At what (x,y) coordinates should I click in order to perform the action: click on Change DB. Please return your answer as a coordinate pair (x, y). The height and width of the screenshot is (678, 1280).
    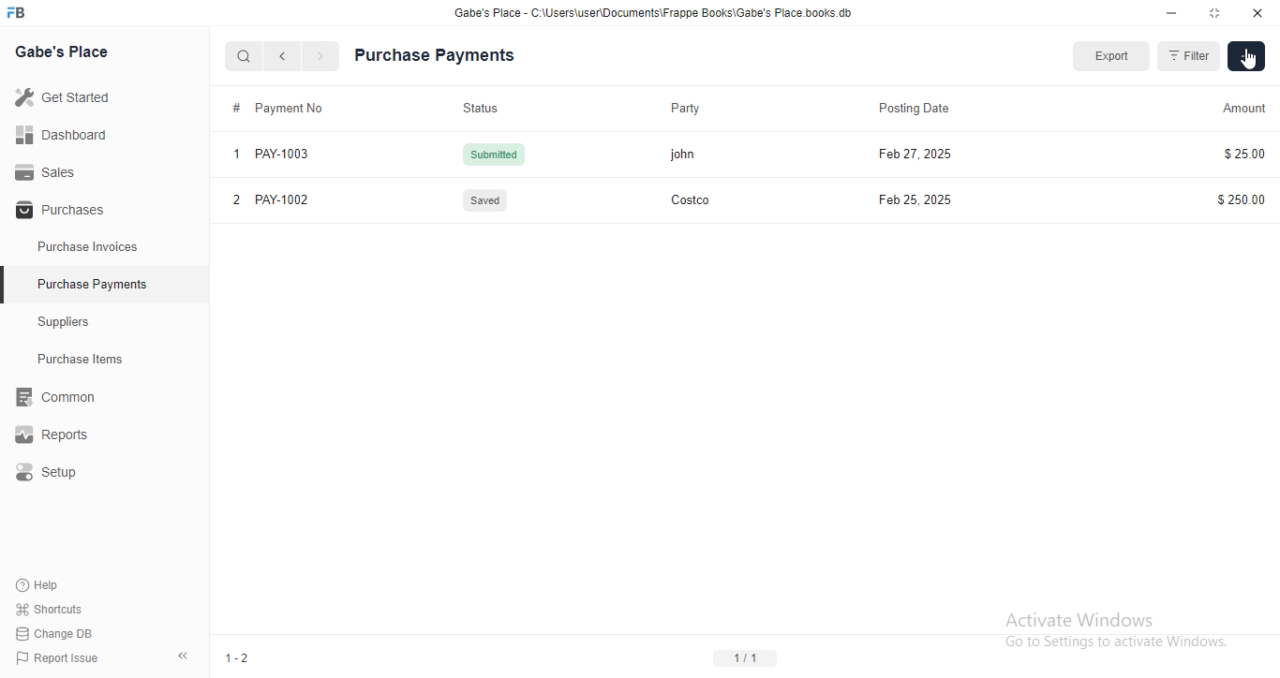
    Looking at the image, I should click on (52, 632).